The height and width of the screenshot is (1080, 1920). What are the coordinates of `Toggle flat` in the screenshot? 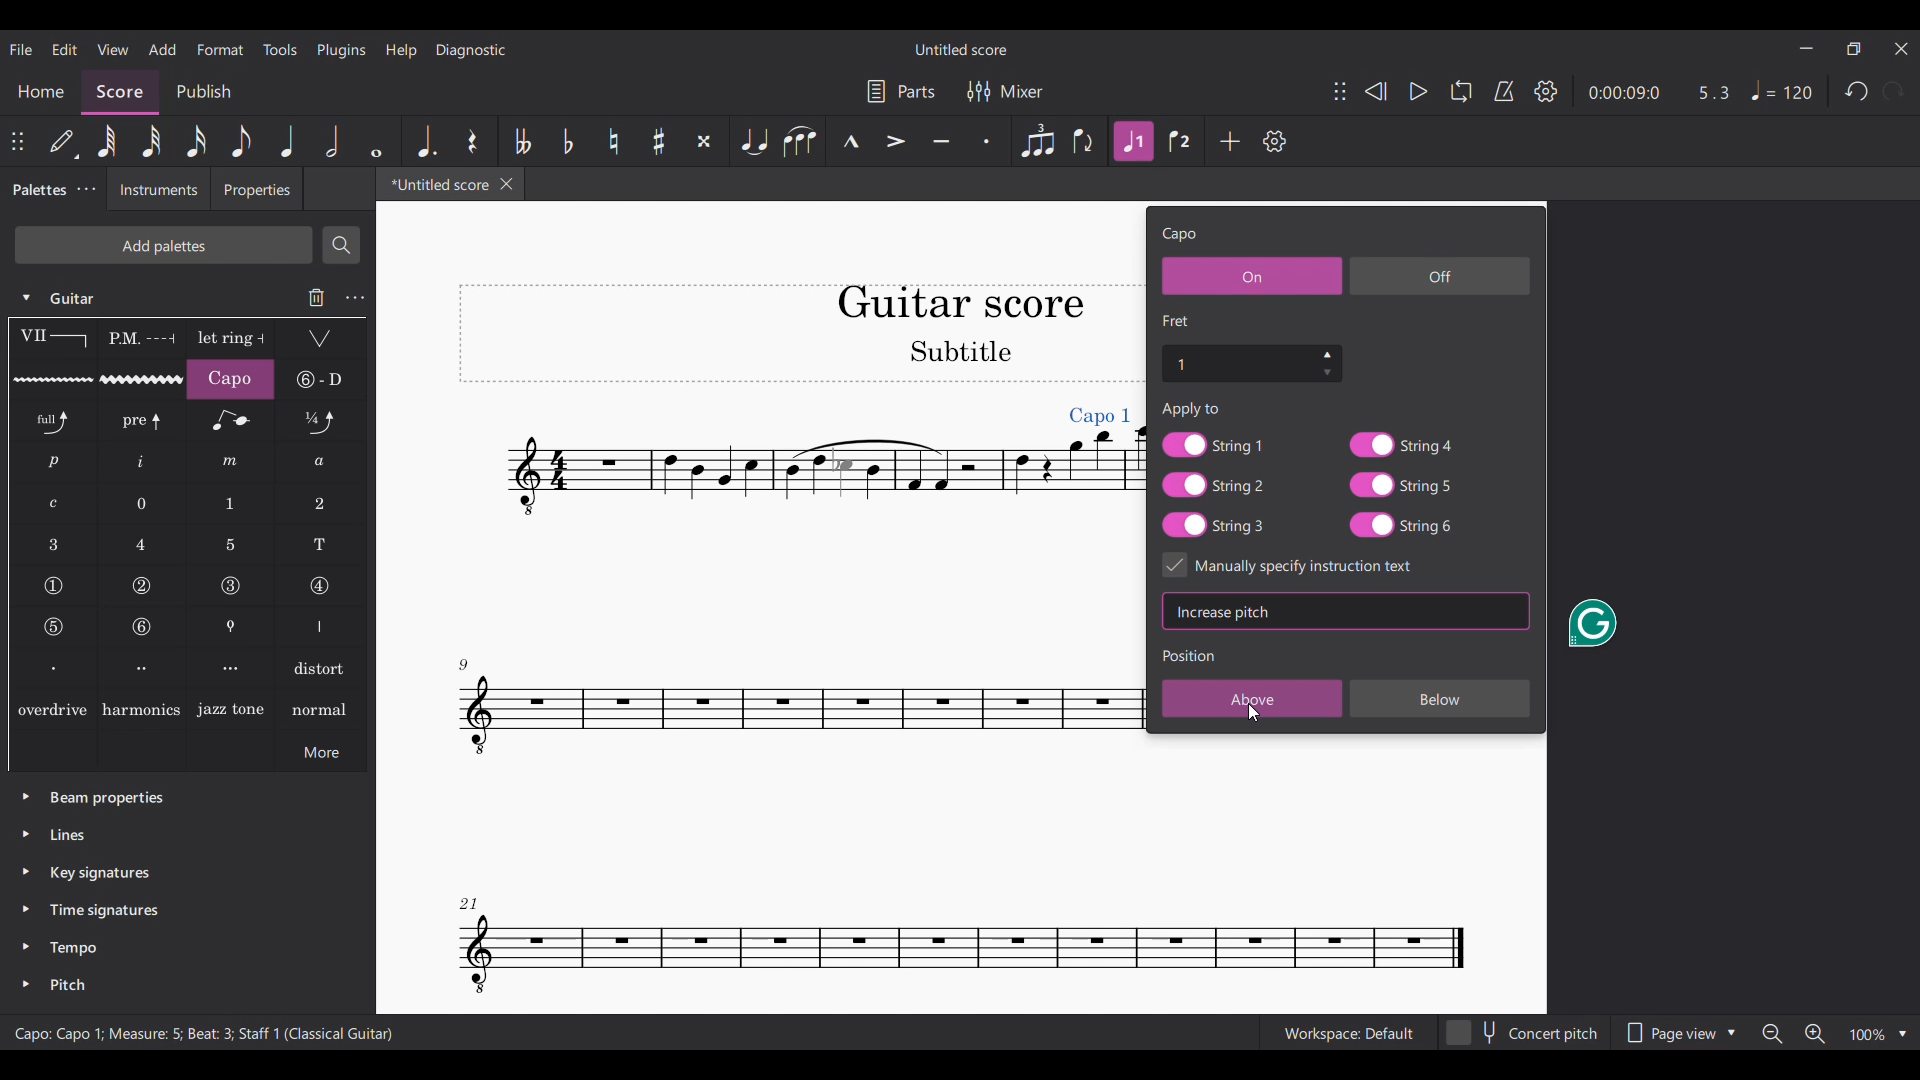 It's located at (567, 141).